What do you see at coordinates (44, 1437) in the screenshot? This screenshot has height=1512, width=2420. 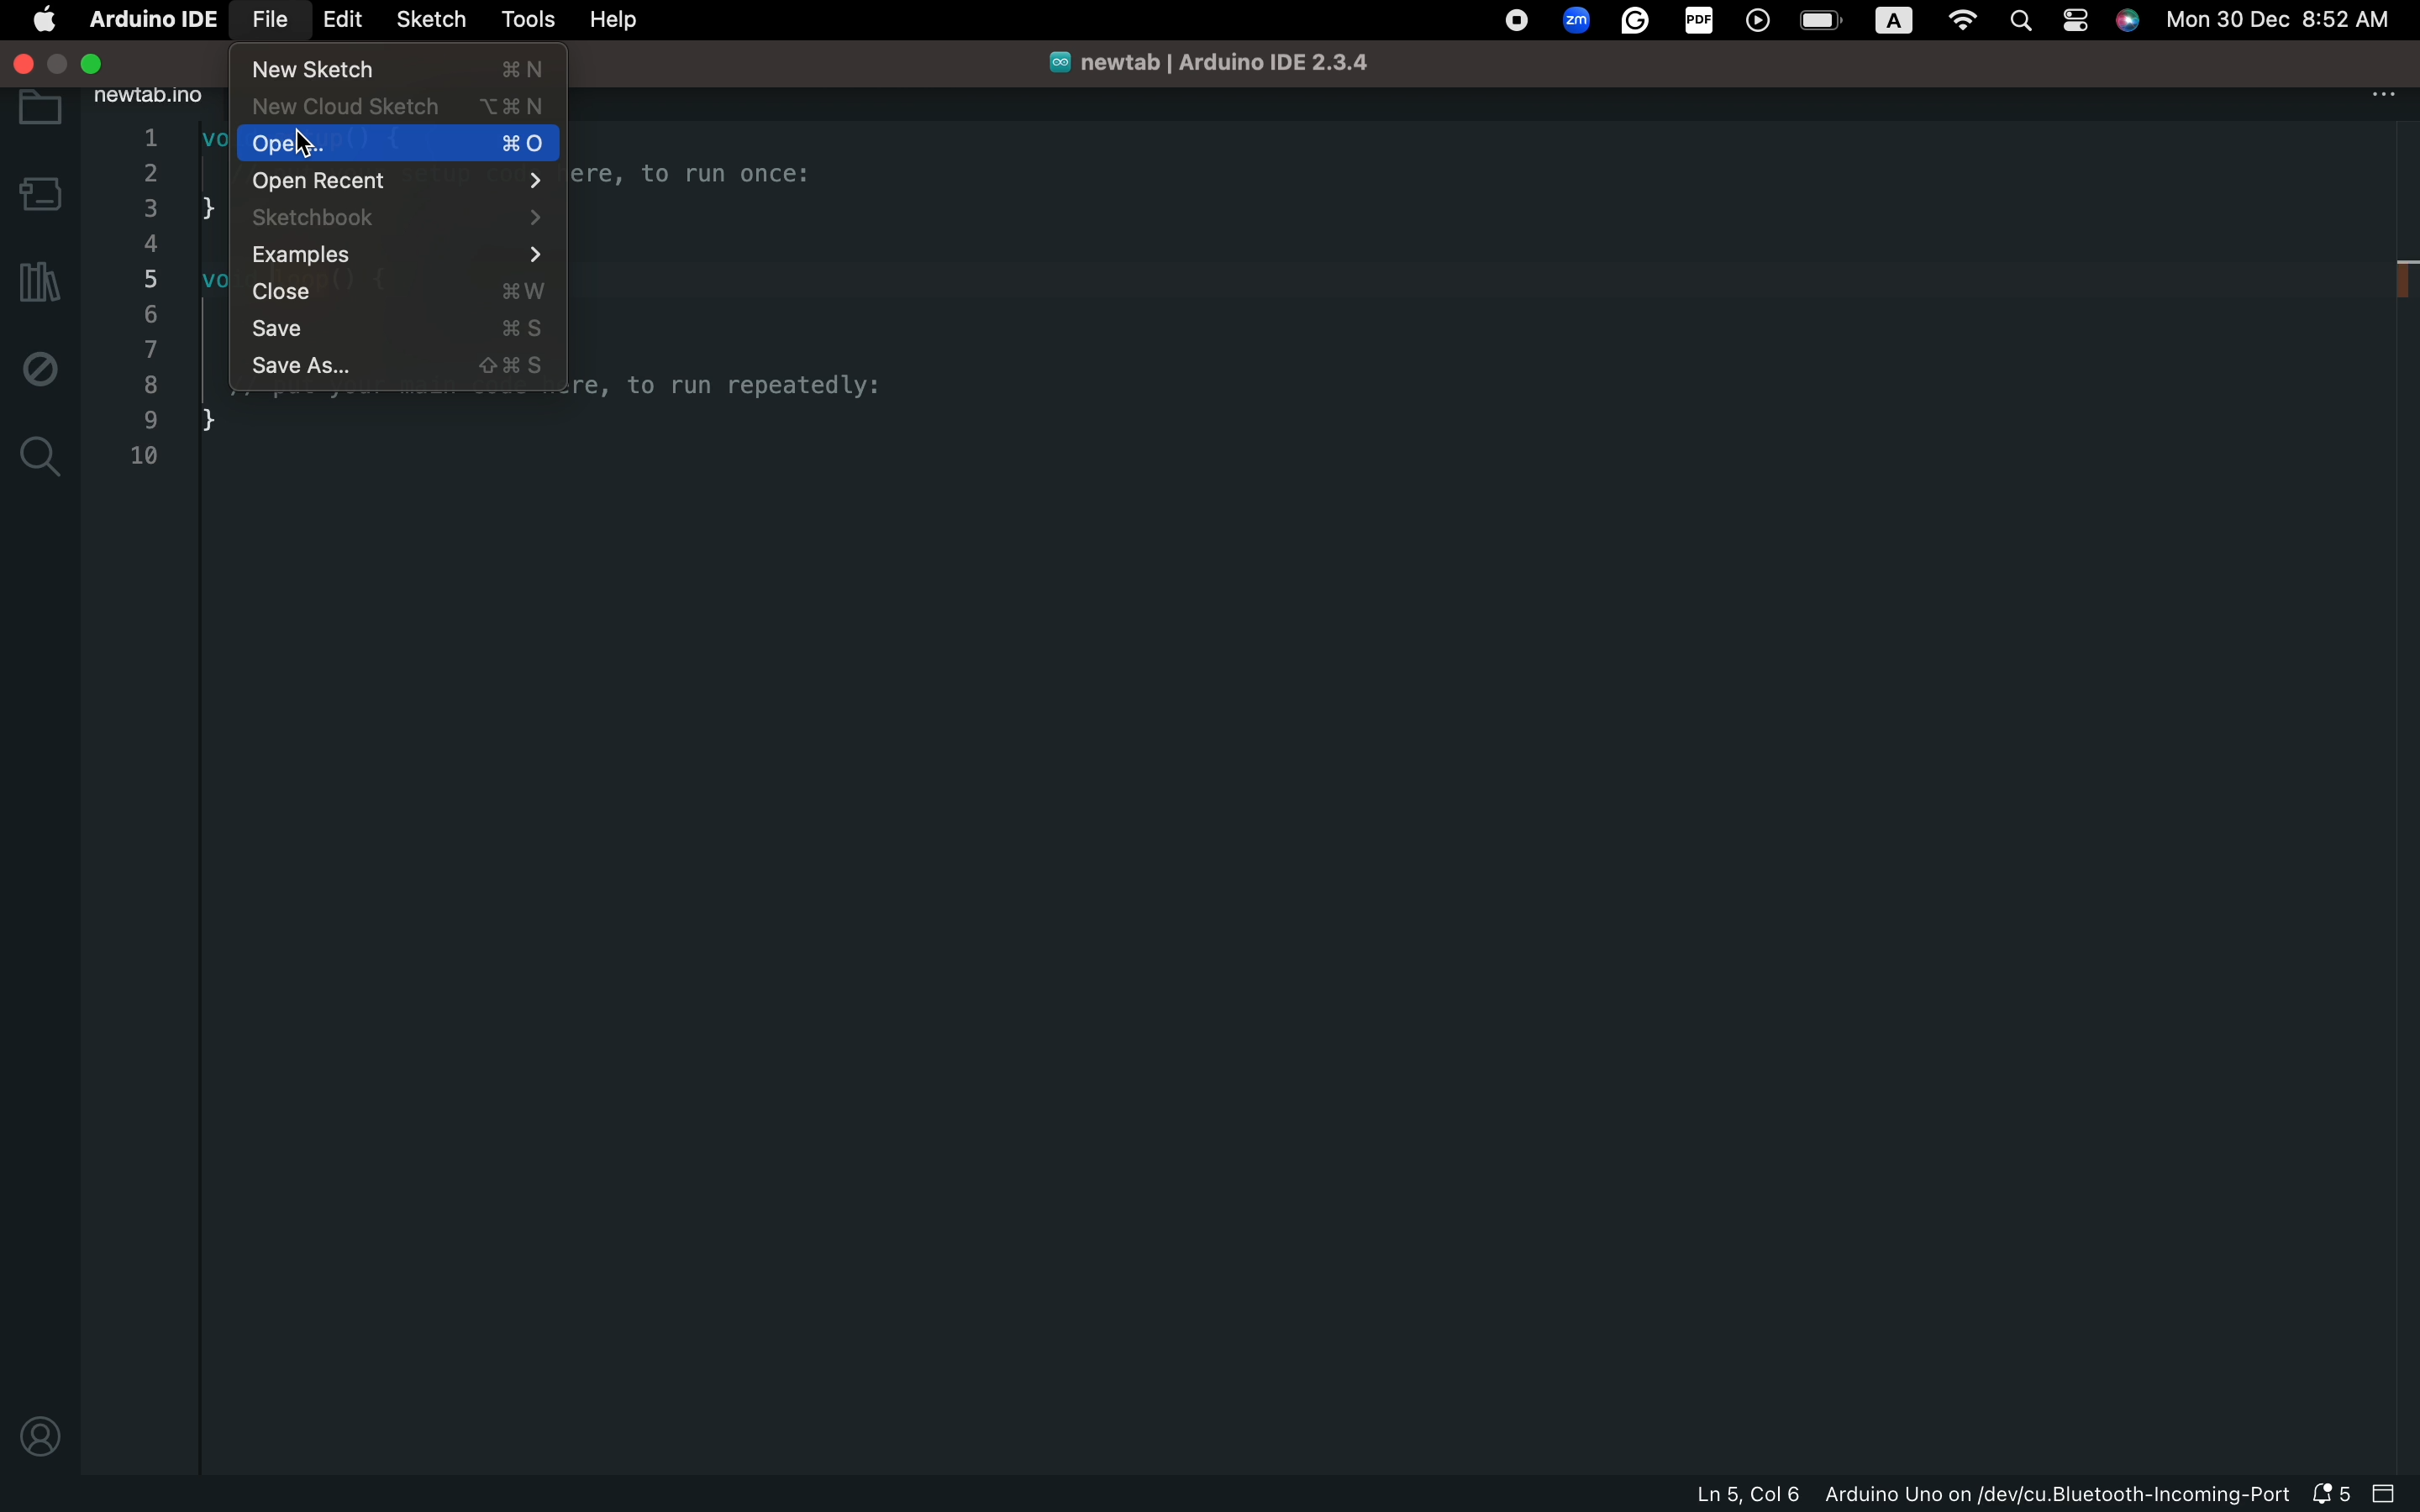 I see `profile` at bounding box center [44, 1437].